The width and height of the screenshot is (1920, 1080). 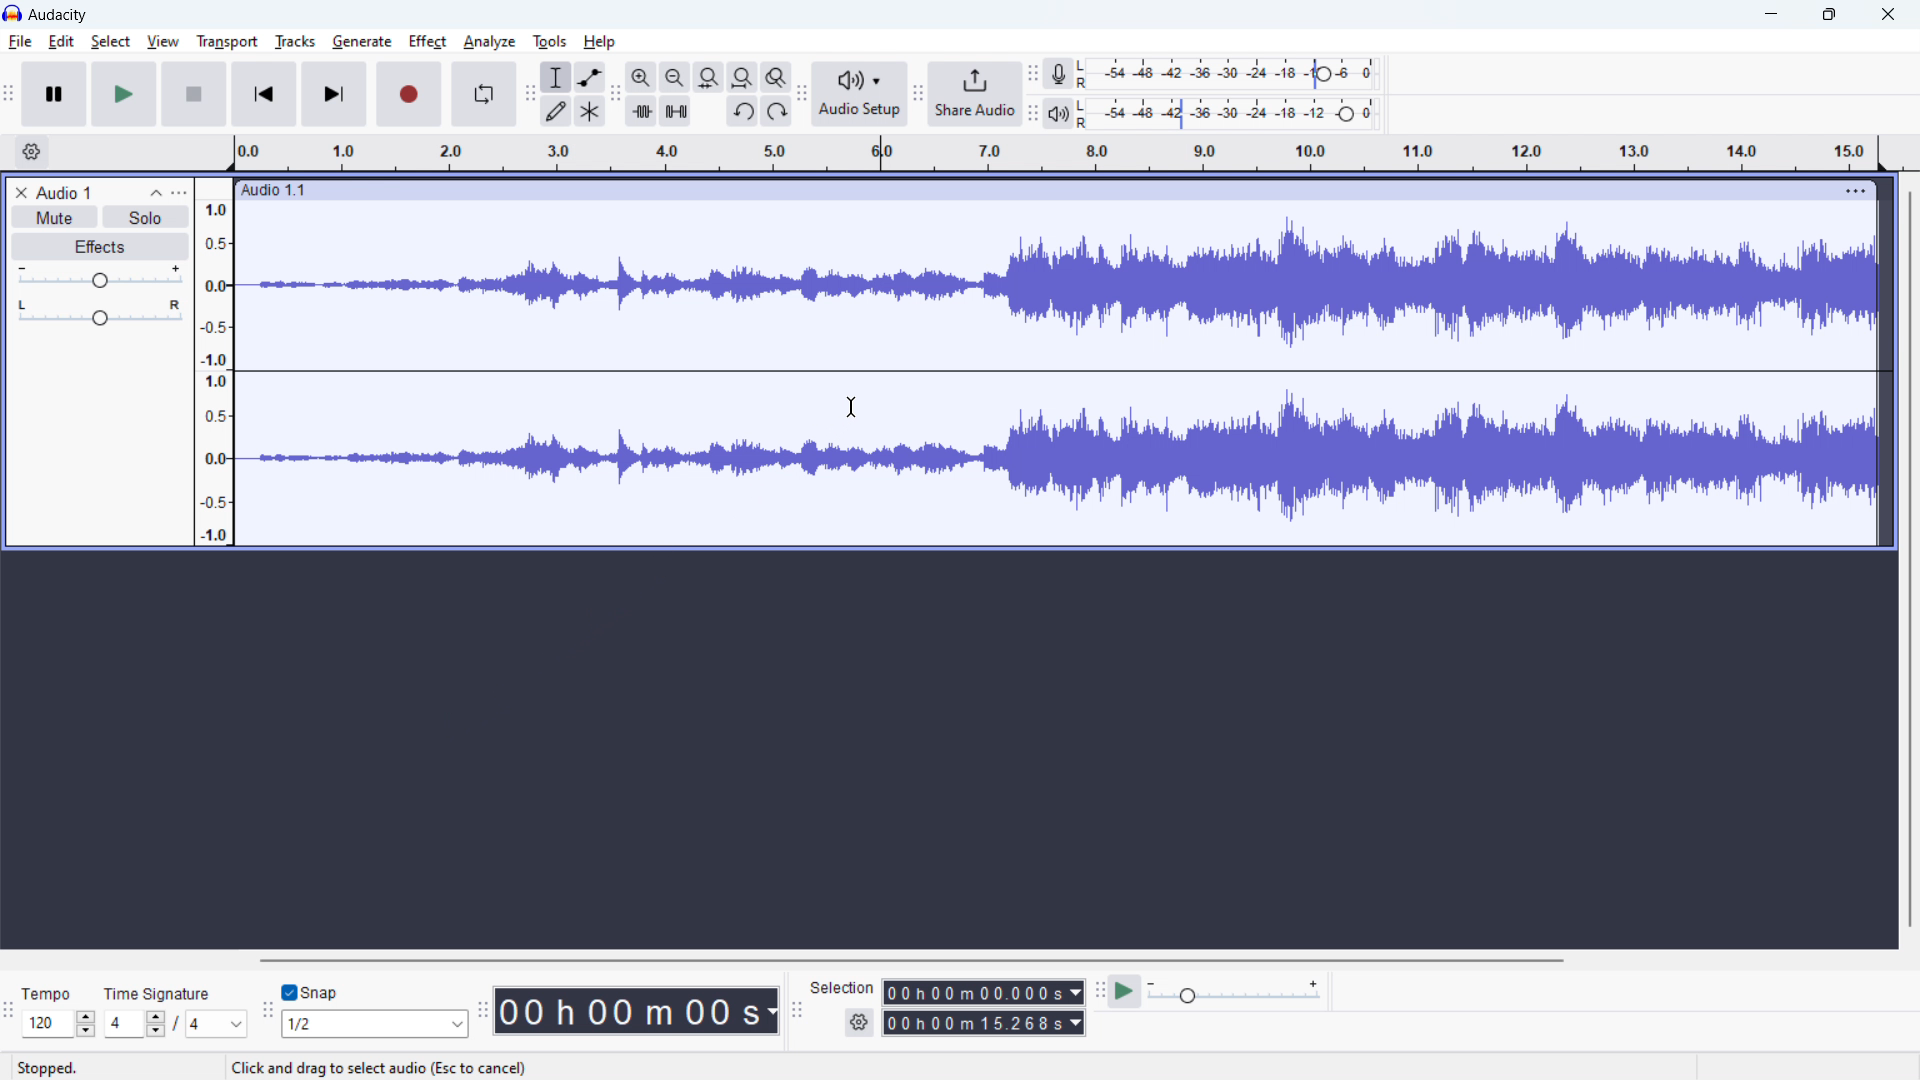 What do you see at coordinates (53, 988) in the screenshot?
I see `Tempo` at bounding box center [53, 988].